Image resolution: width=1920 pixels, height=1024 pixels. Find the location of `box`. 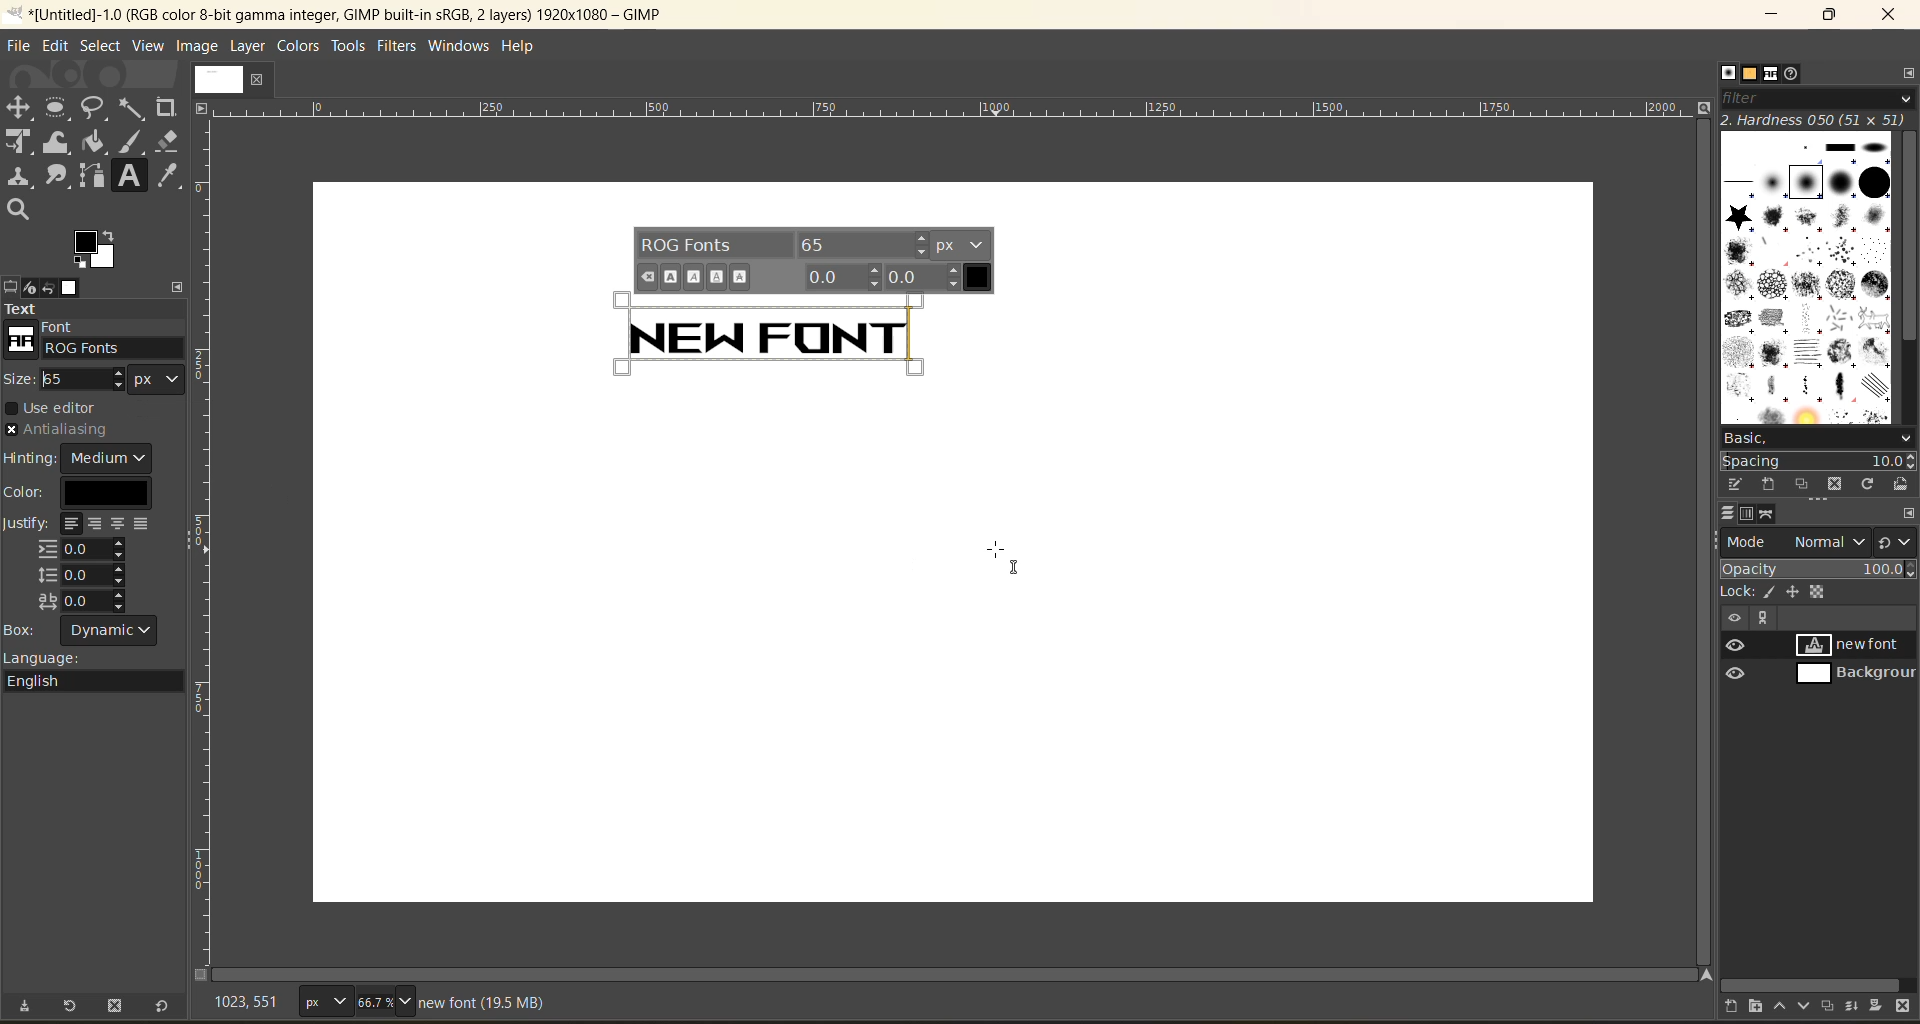

box is located at coordinates (82, 628).